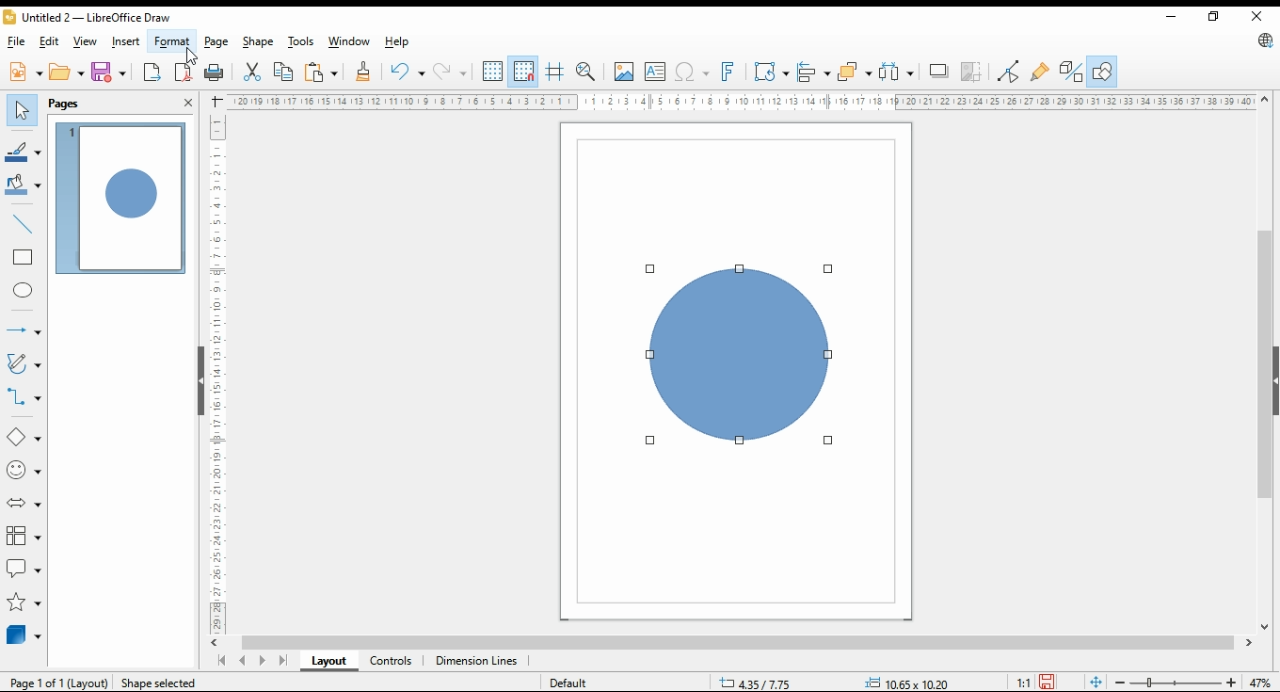 The image size is (1280, 692). I want to click on new, so click(27, 71).